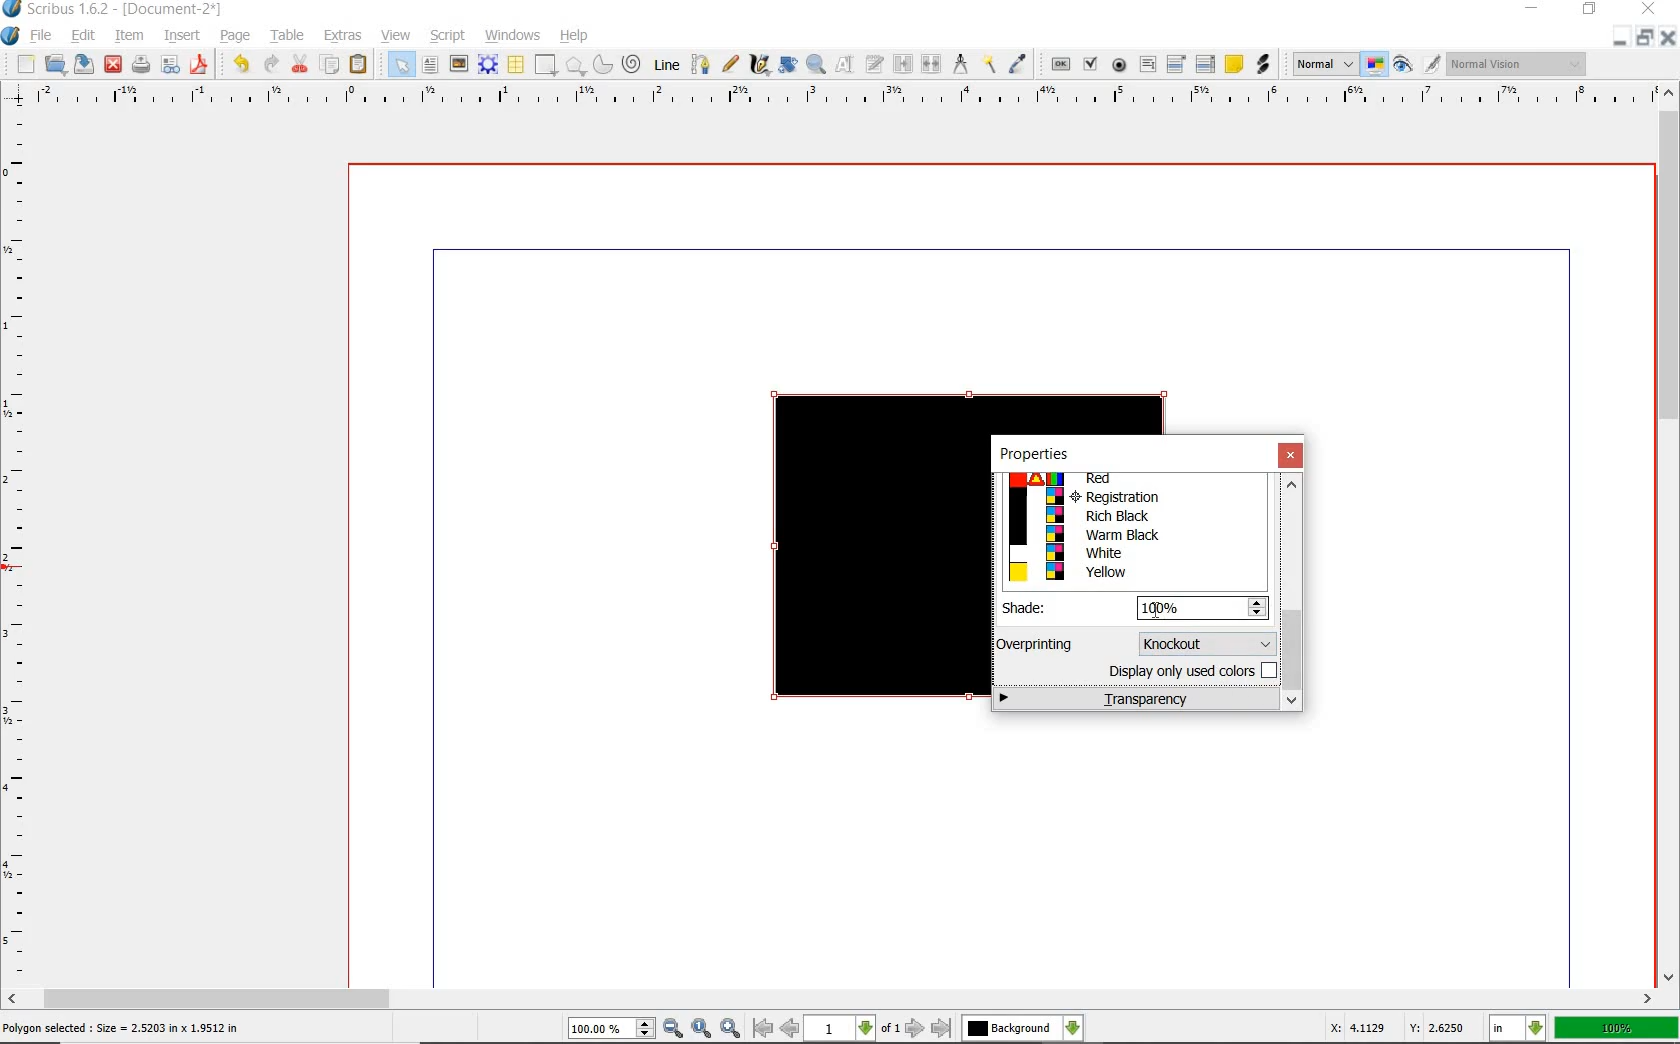 The height and width of the screenshot is (1044, 1680). I want to click on undo, so click(241, 66).